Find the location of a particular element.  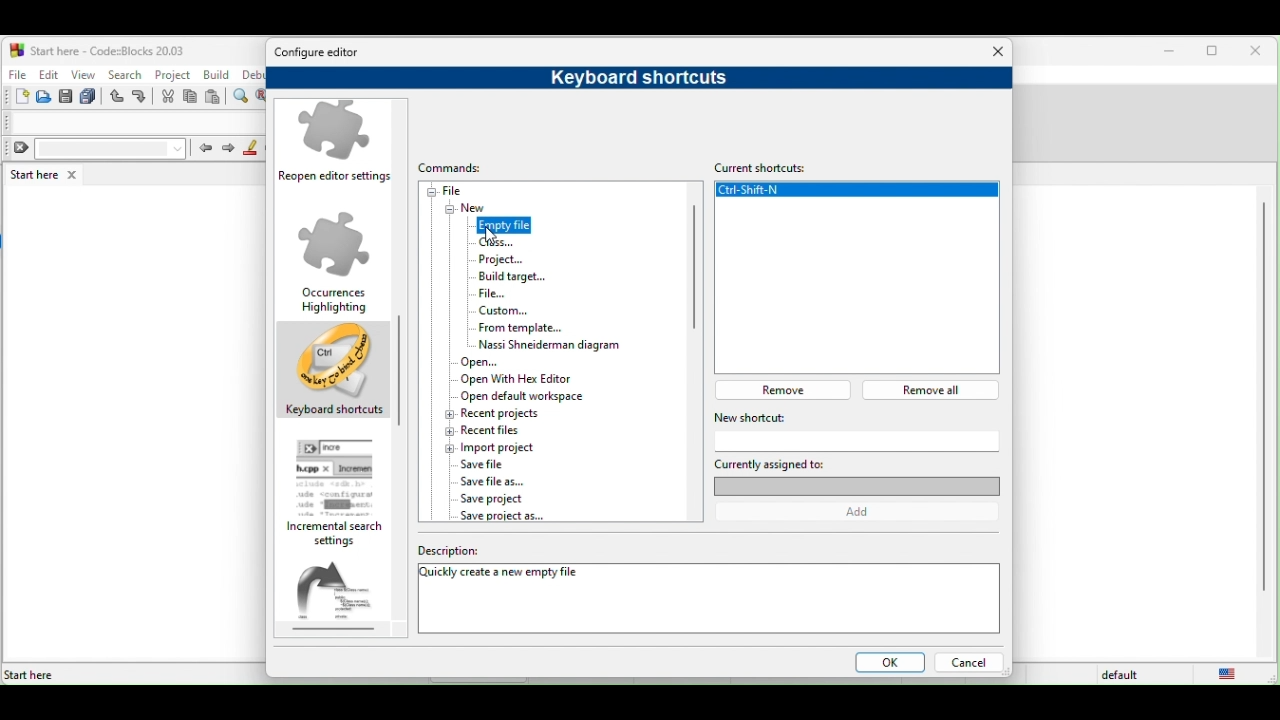

recent file is located at coordinates (513, 430).